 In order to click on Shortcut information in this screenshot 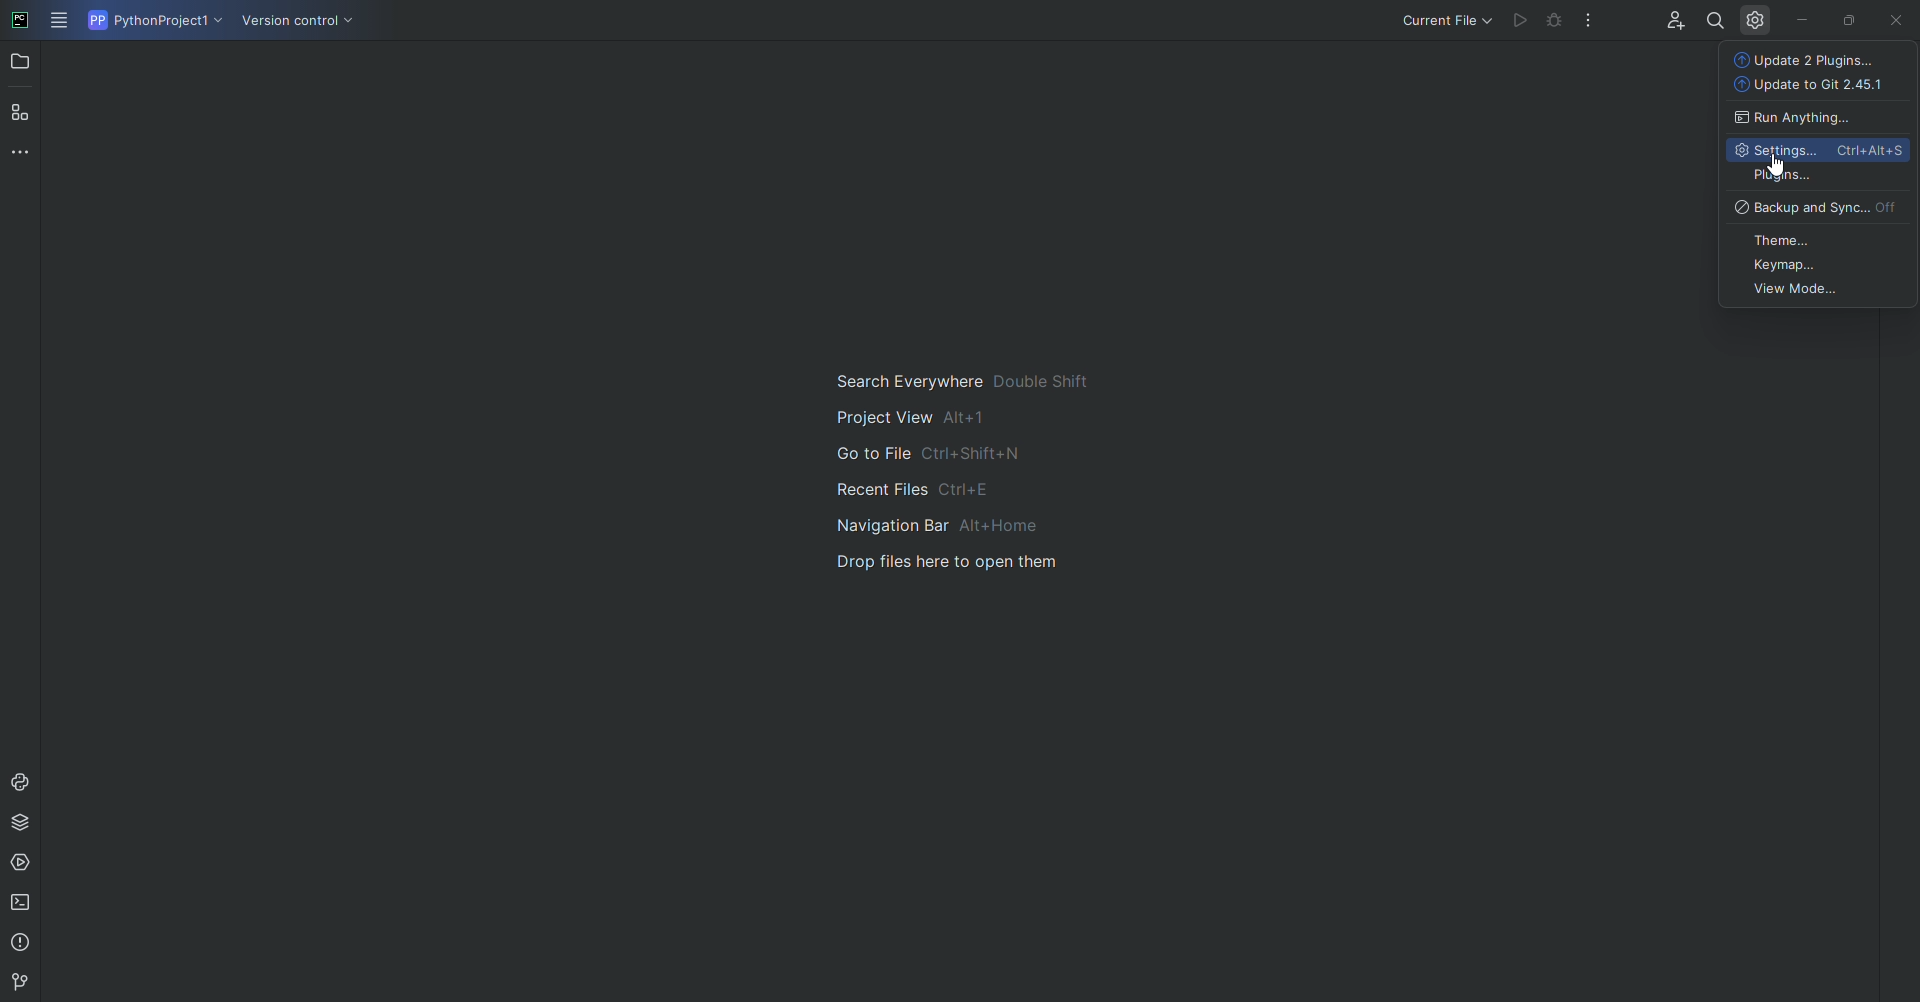, I will do `click(955, 472)`.